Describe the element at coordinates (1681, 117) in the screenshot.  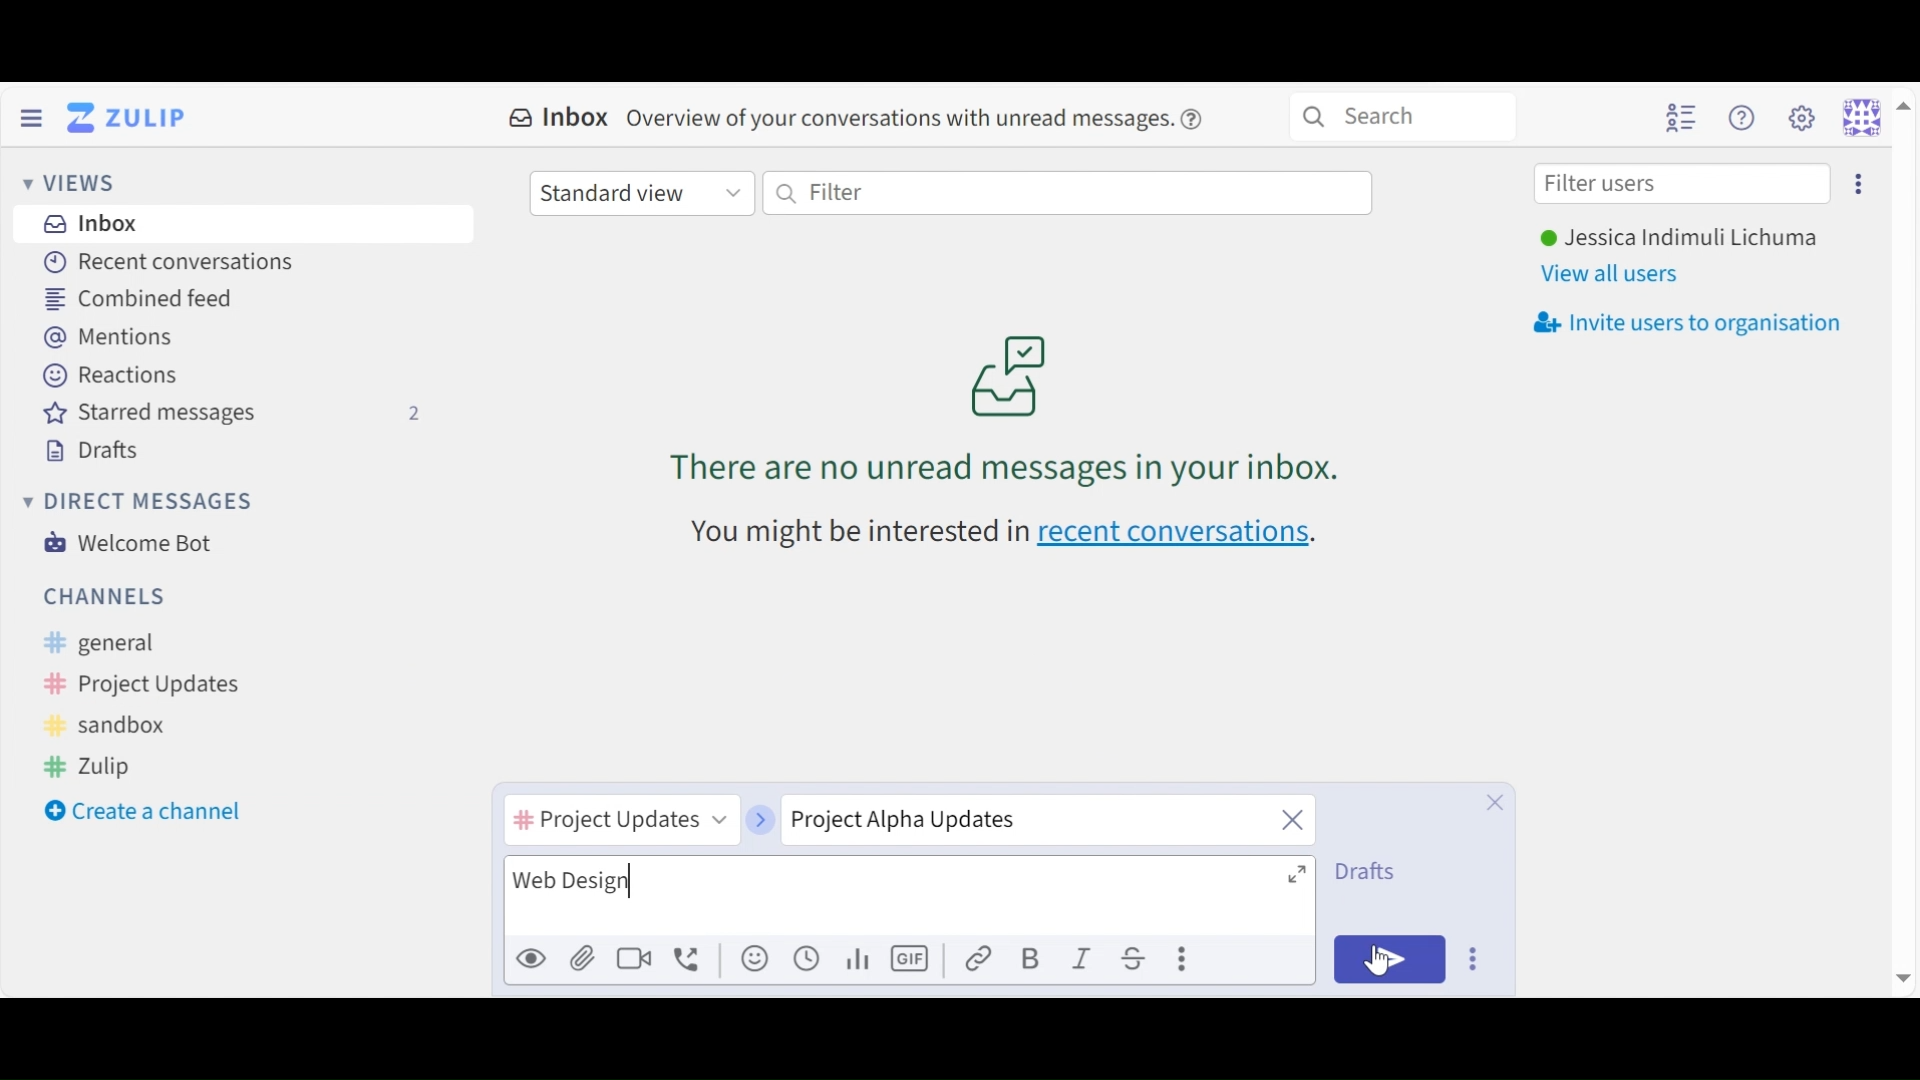
I see `Hide user list` at that location.